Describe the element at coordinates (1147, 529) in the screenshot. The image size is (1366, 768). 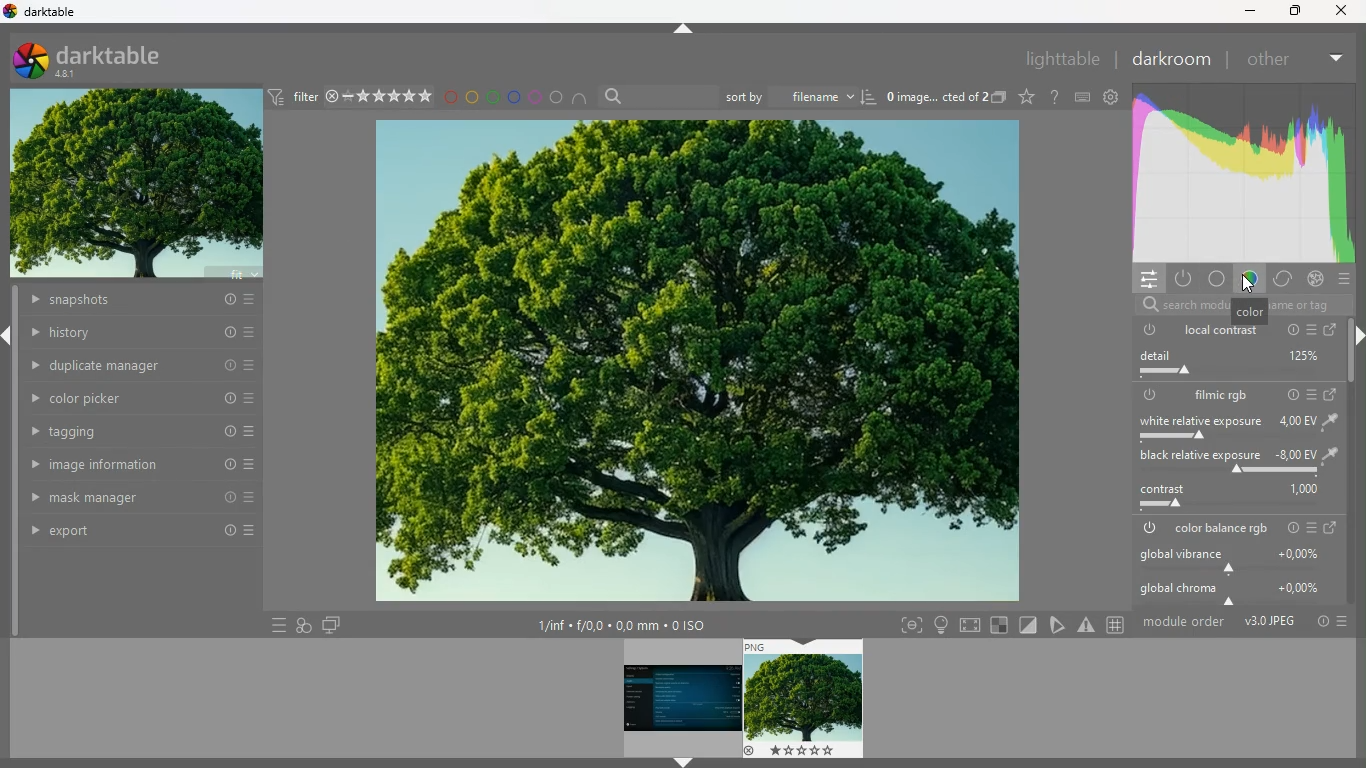
I see `power` at that location.